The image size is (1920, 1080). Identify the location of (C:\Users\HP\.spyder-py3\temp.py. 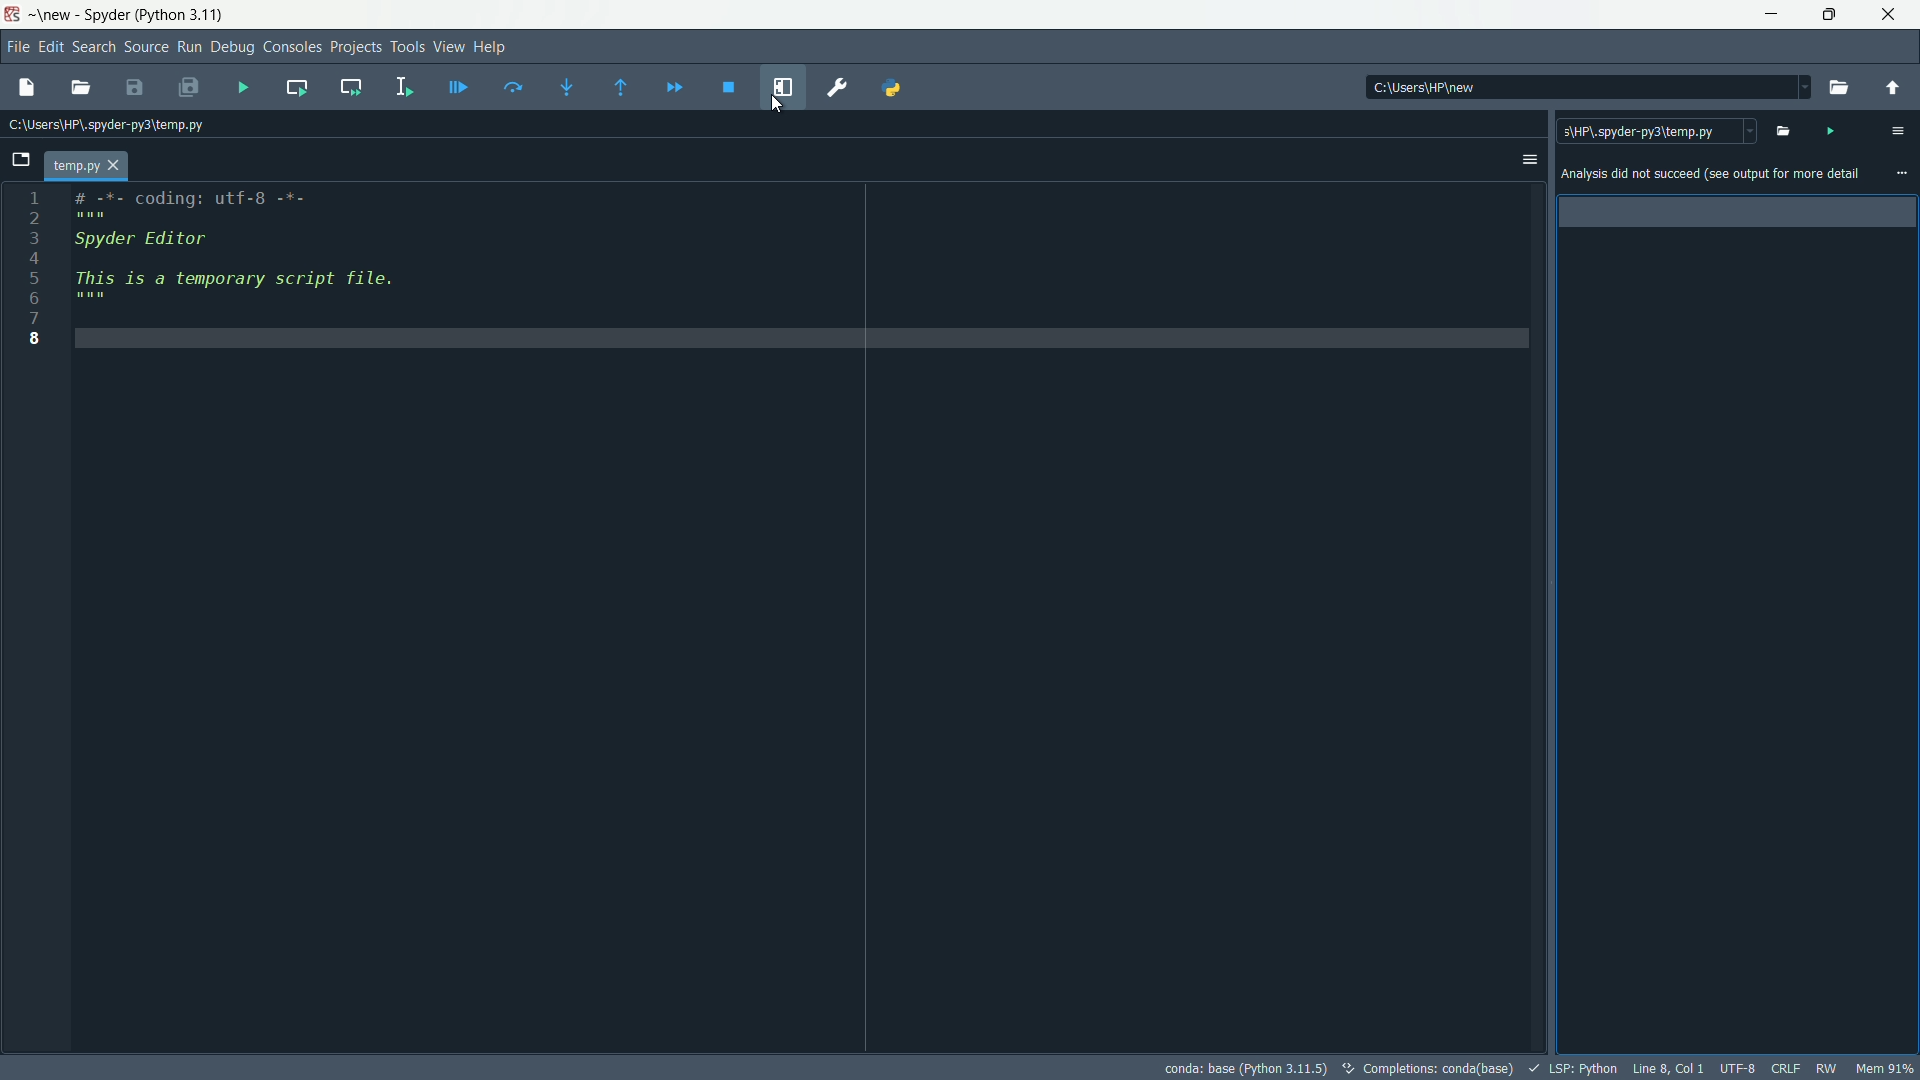
(114, 126).